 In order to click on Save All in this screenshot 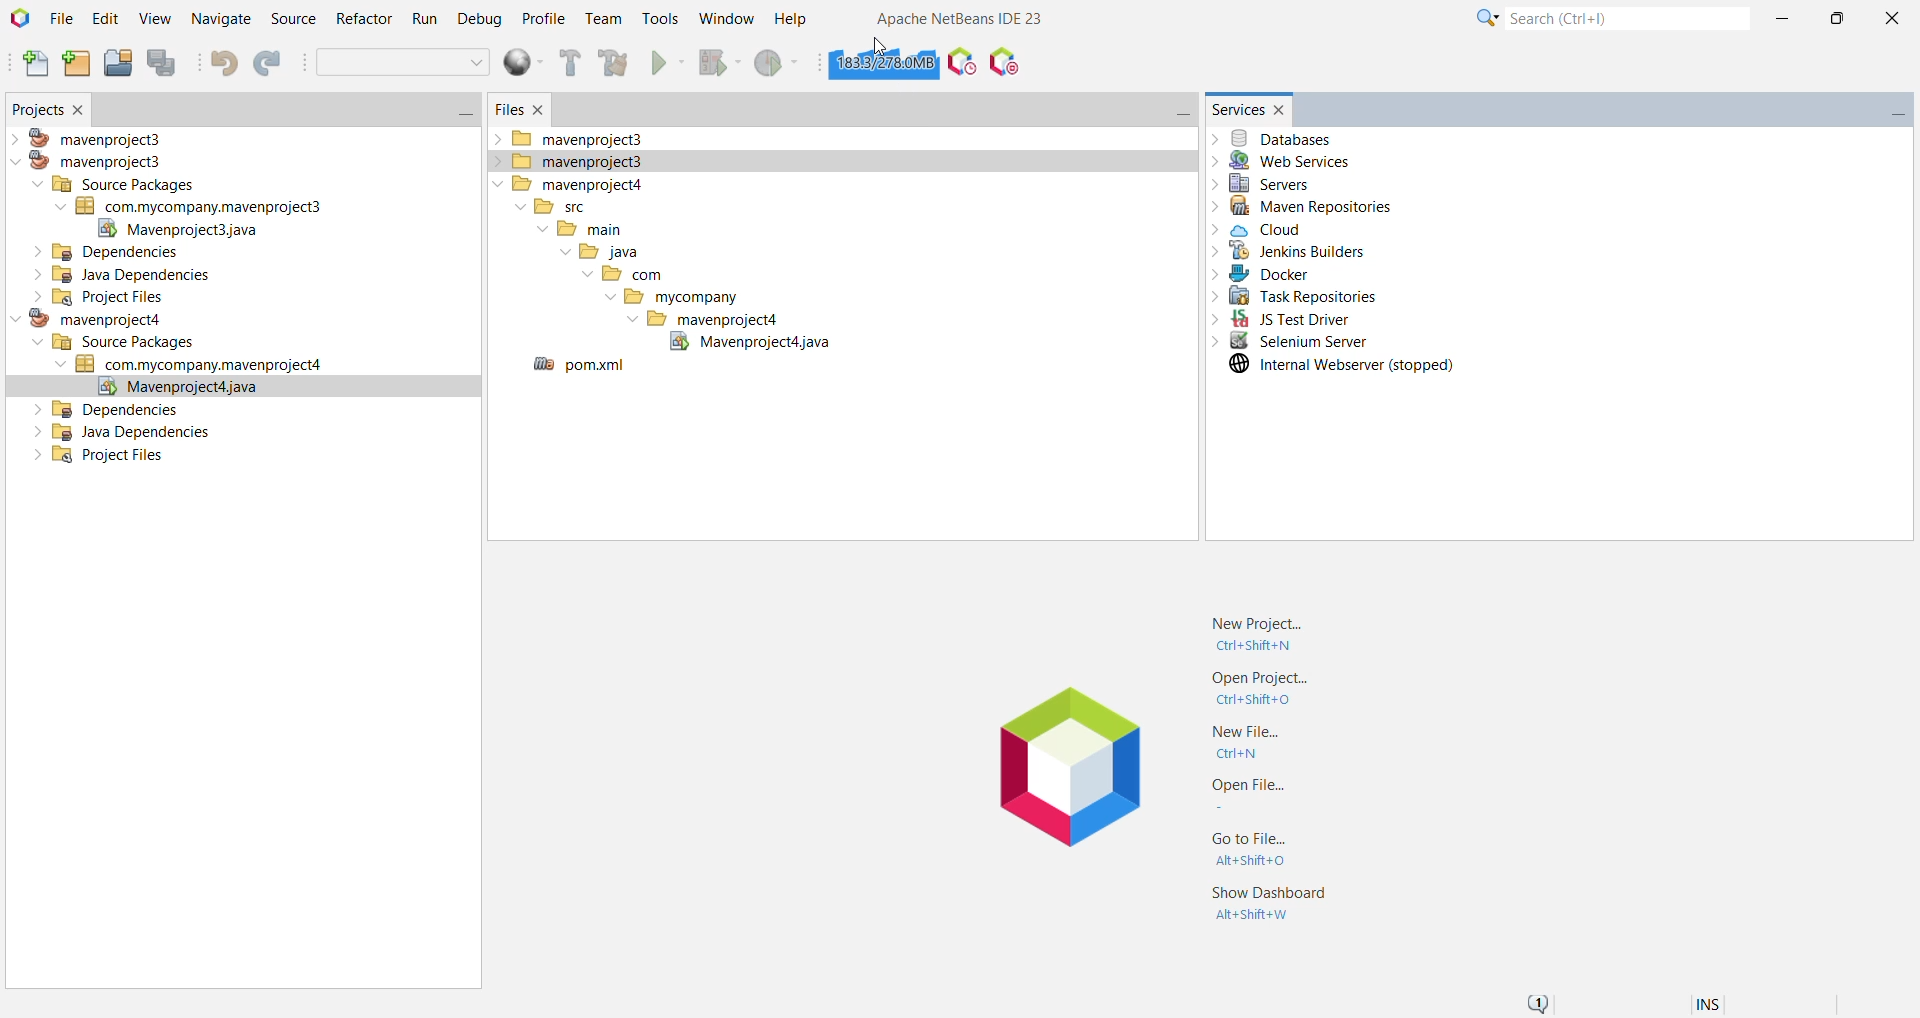, I will do `click(165, 65)`.